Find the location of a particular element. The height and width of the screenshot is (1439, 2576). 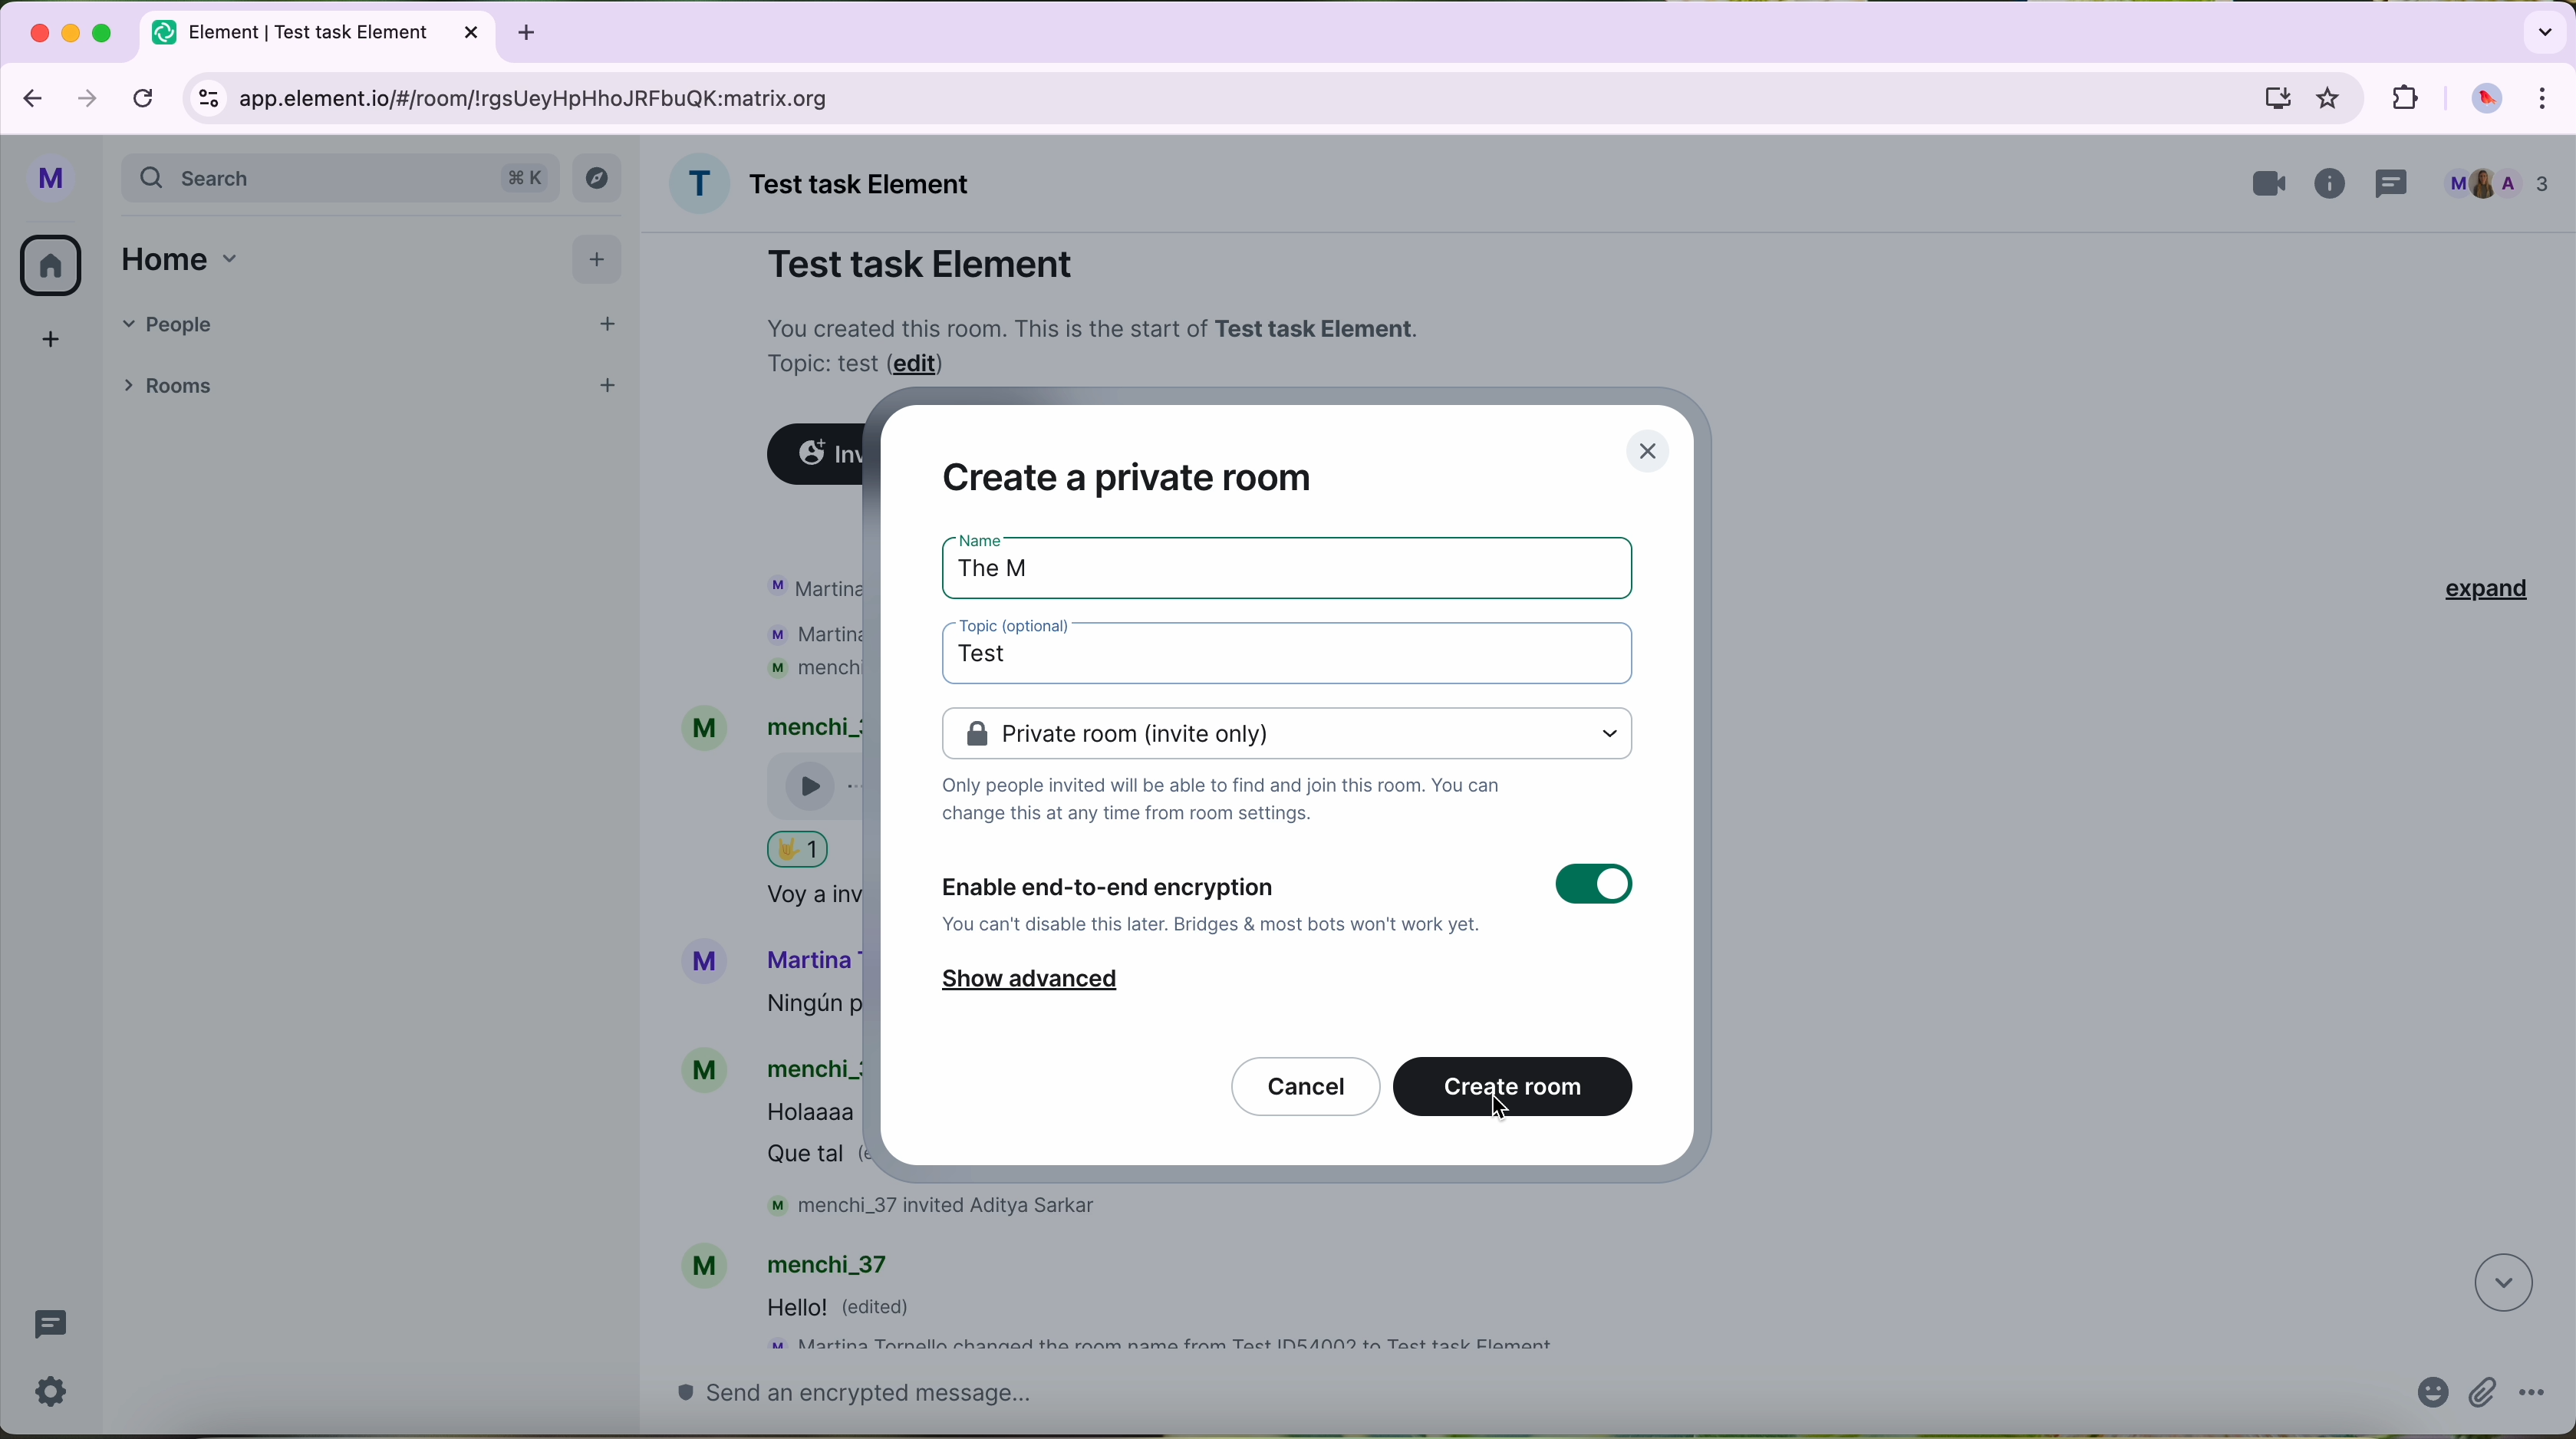

home tab is located at coordinates (188, 258).